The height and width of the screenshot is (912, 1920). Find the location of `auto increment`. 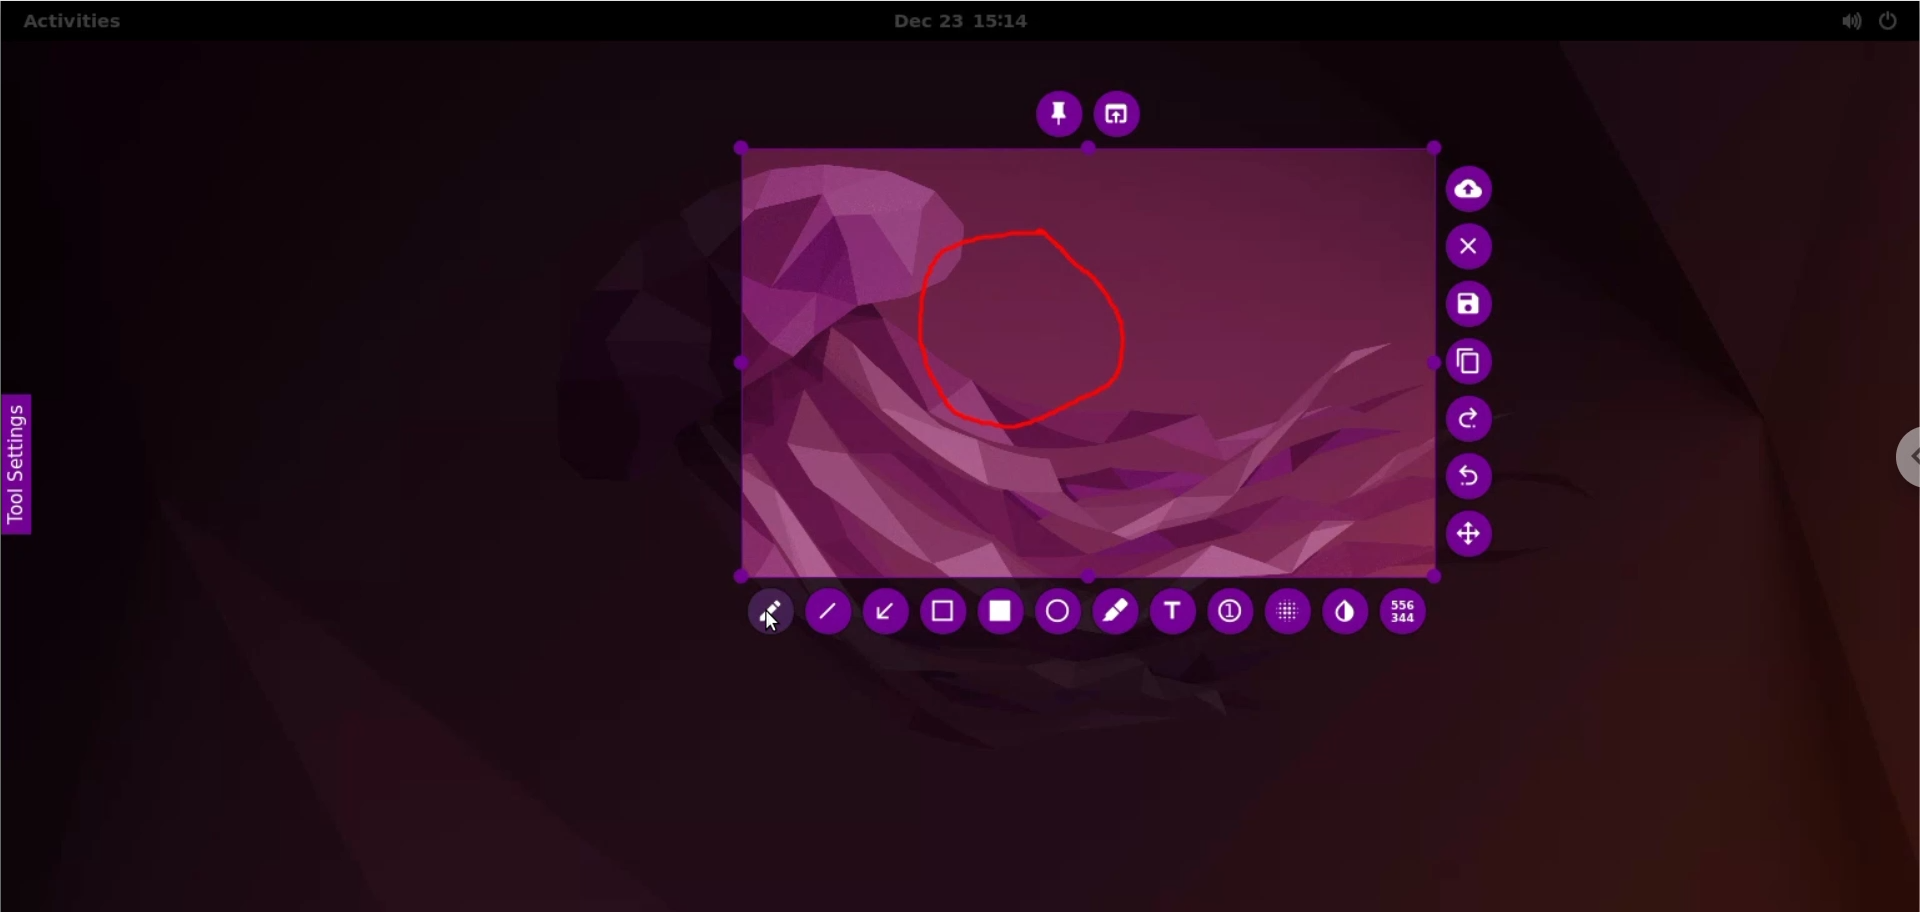

auto increment is located at coordinates (1229, 611).